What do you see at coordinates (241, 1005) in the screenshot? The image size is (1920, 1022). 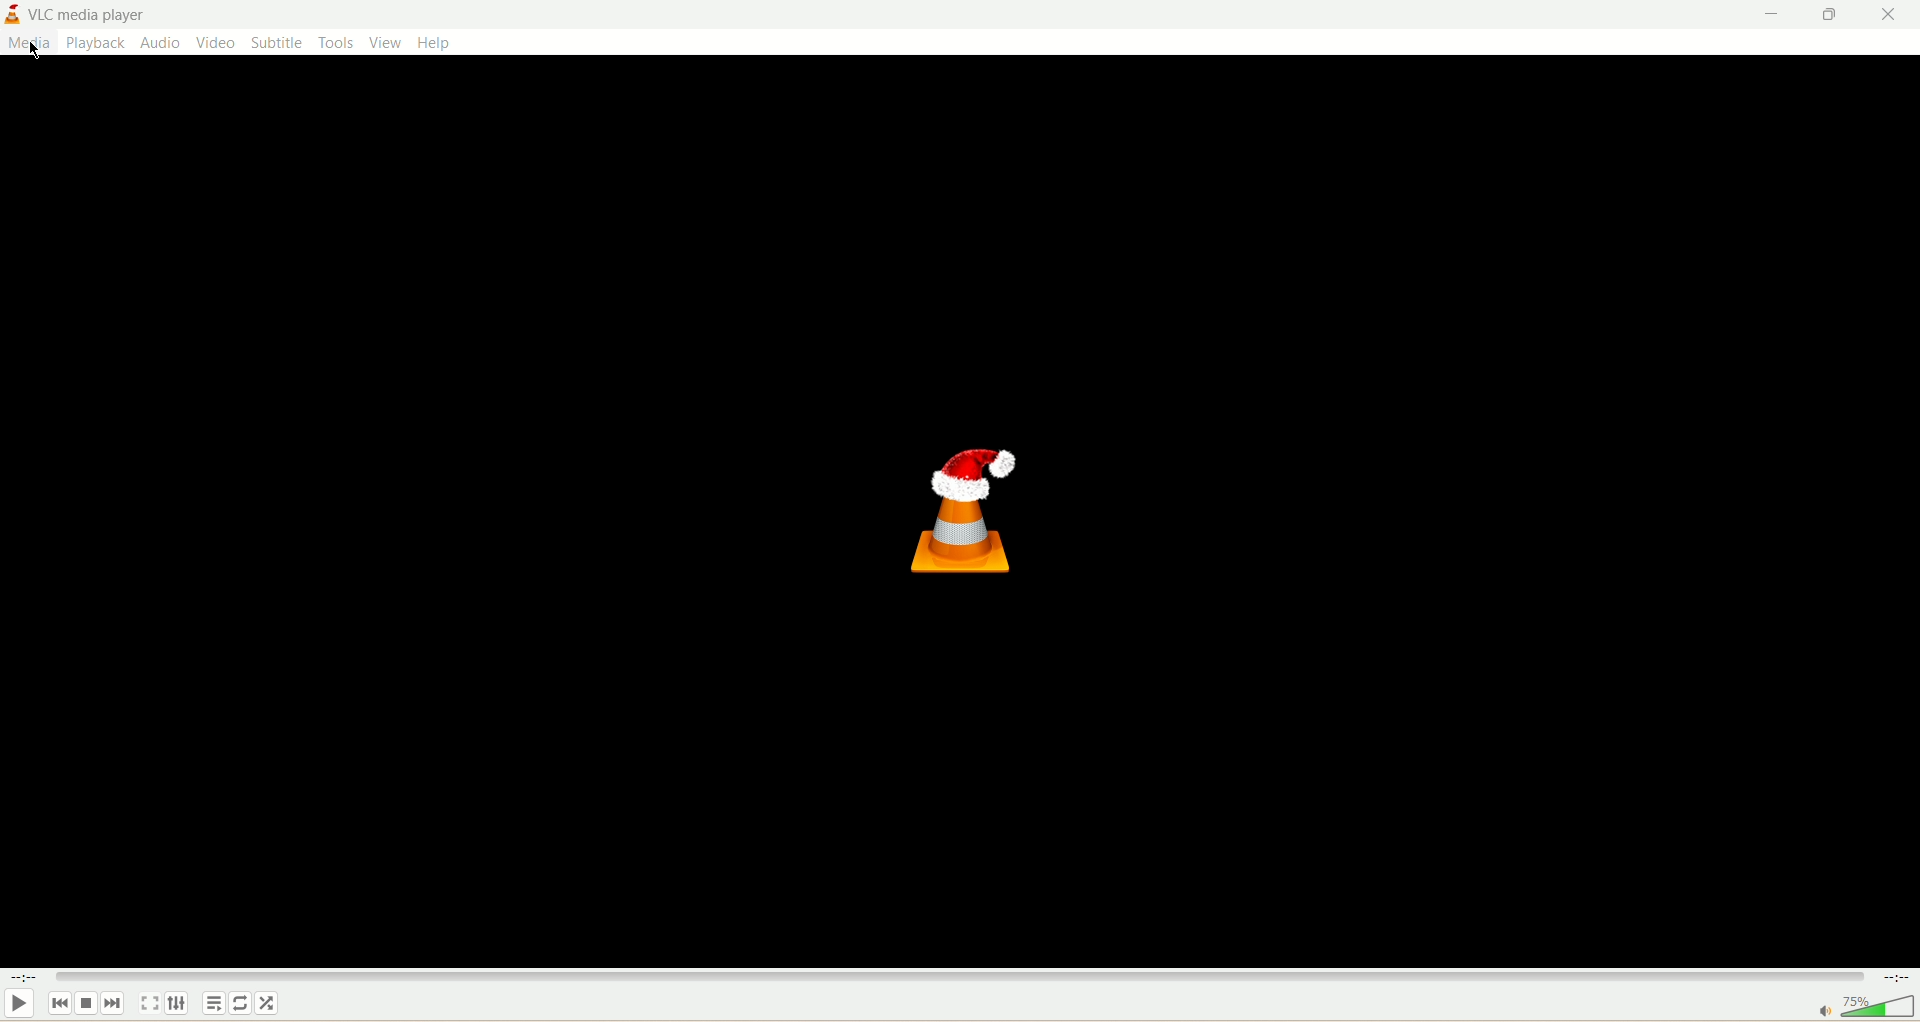 I see `loop` at bounding box center [241, 1005].